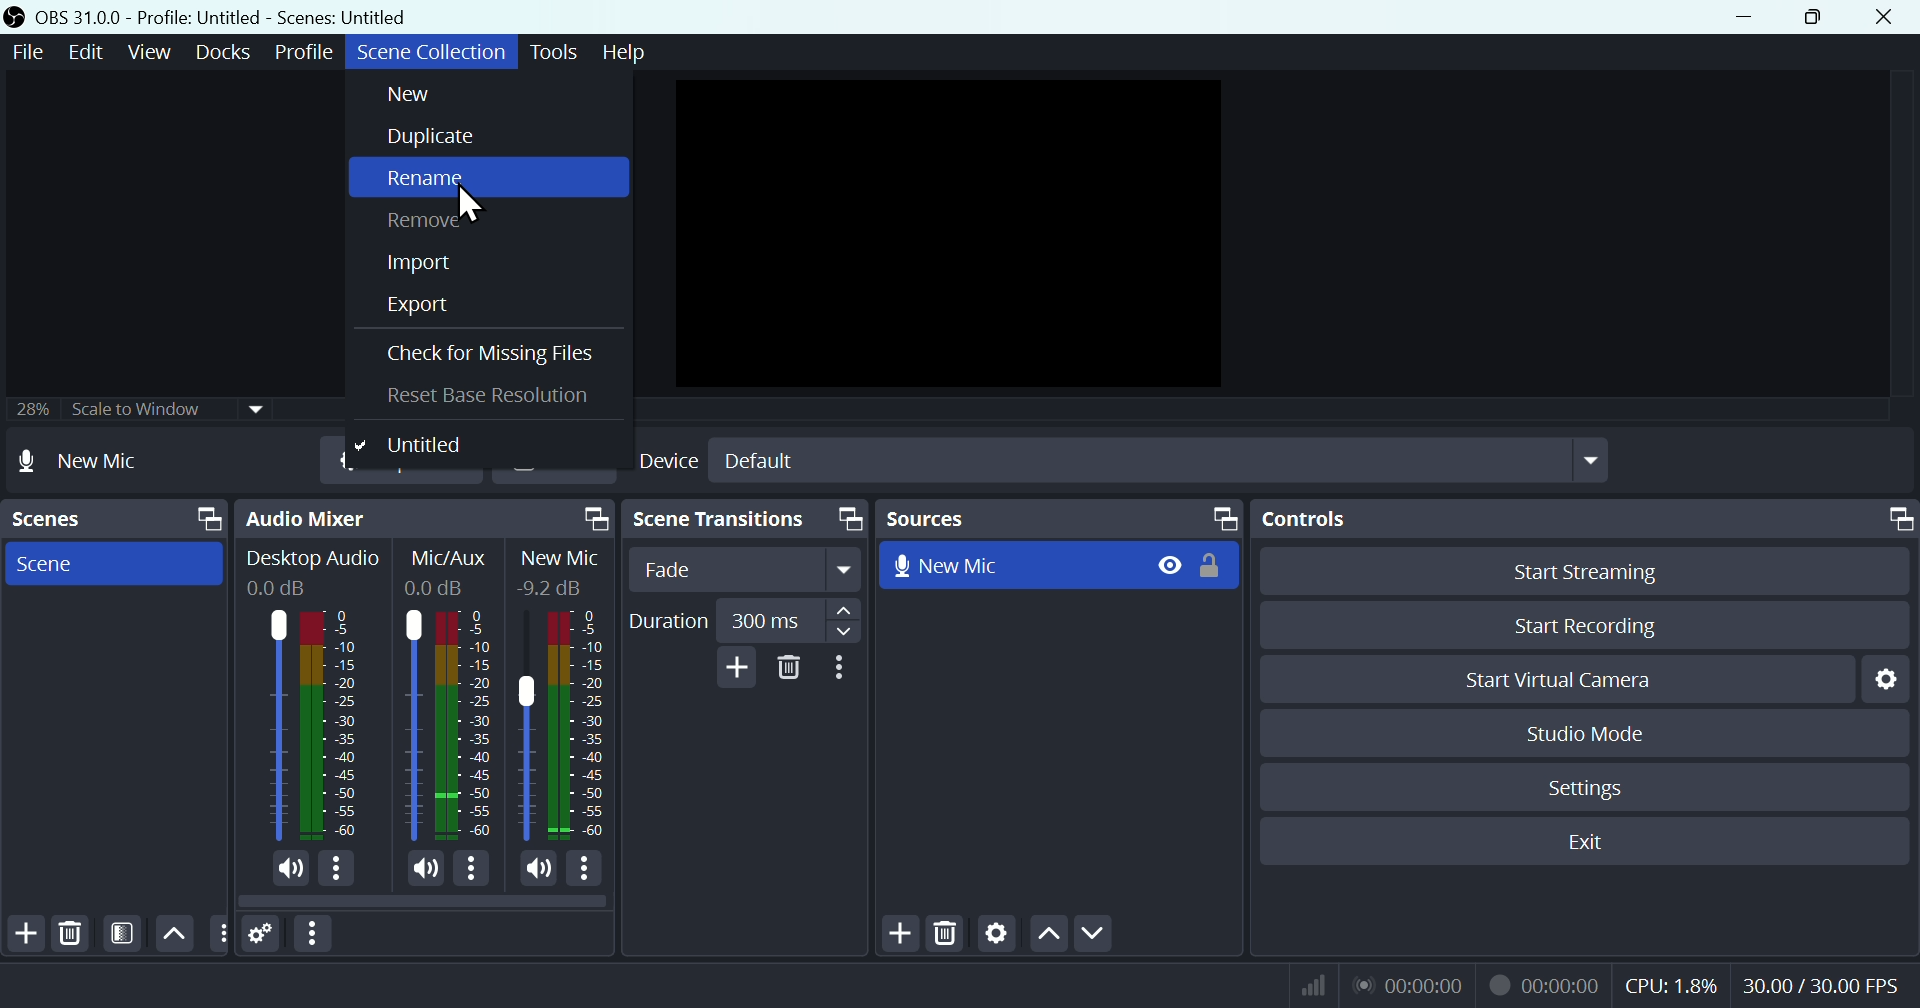  Describe the element at coordinates (462, 205) in the screenshot. I see `cursor` at that location.